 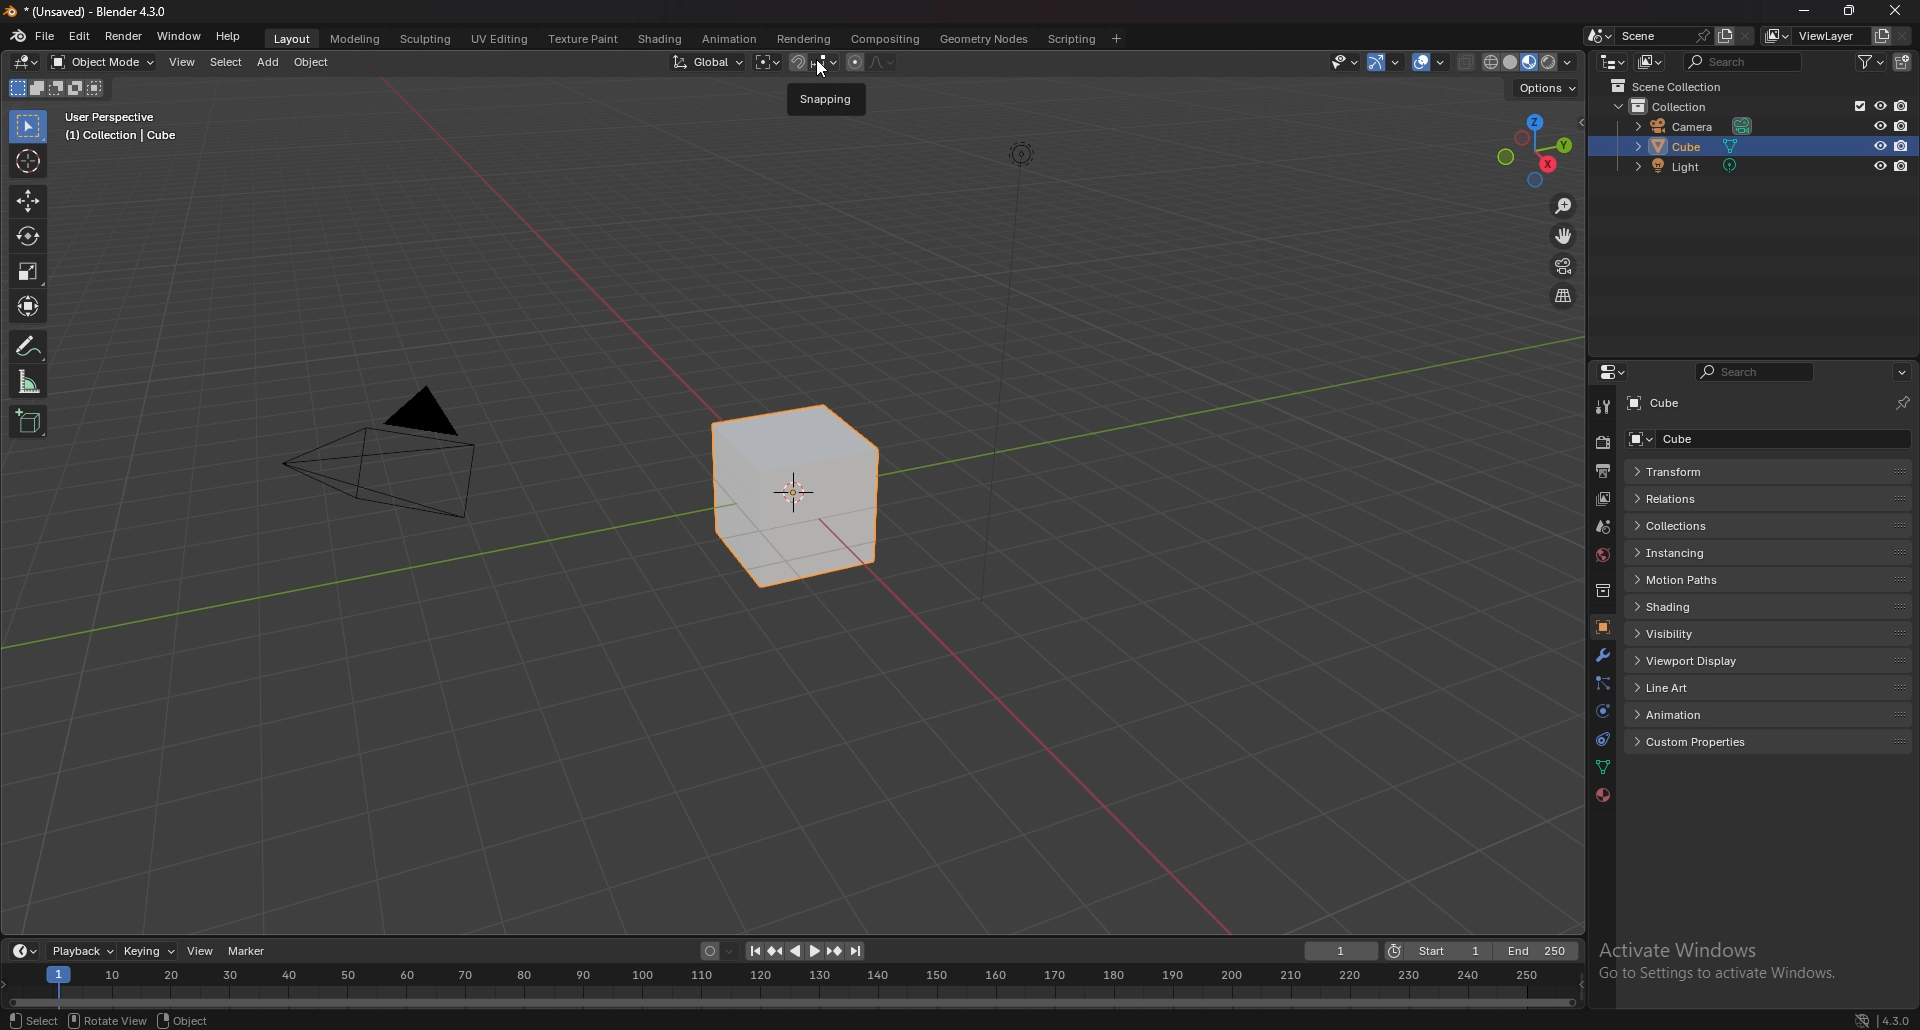 What do you see at coordinates (1871, 61) in the screenshot?
I see `filter` at bounding box center [1871, 61].